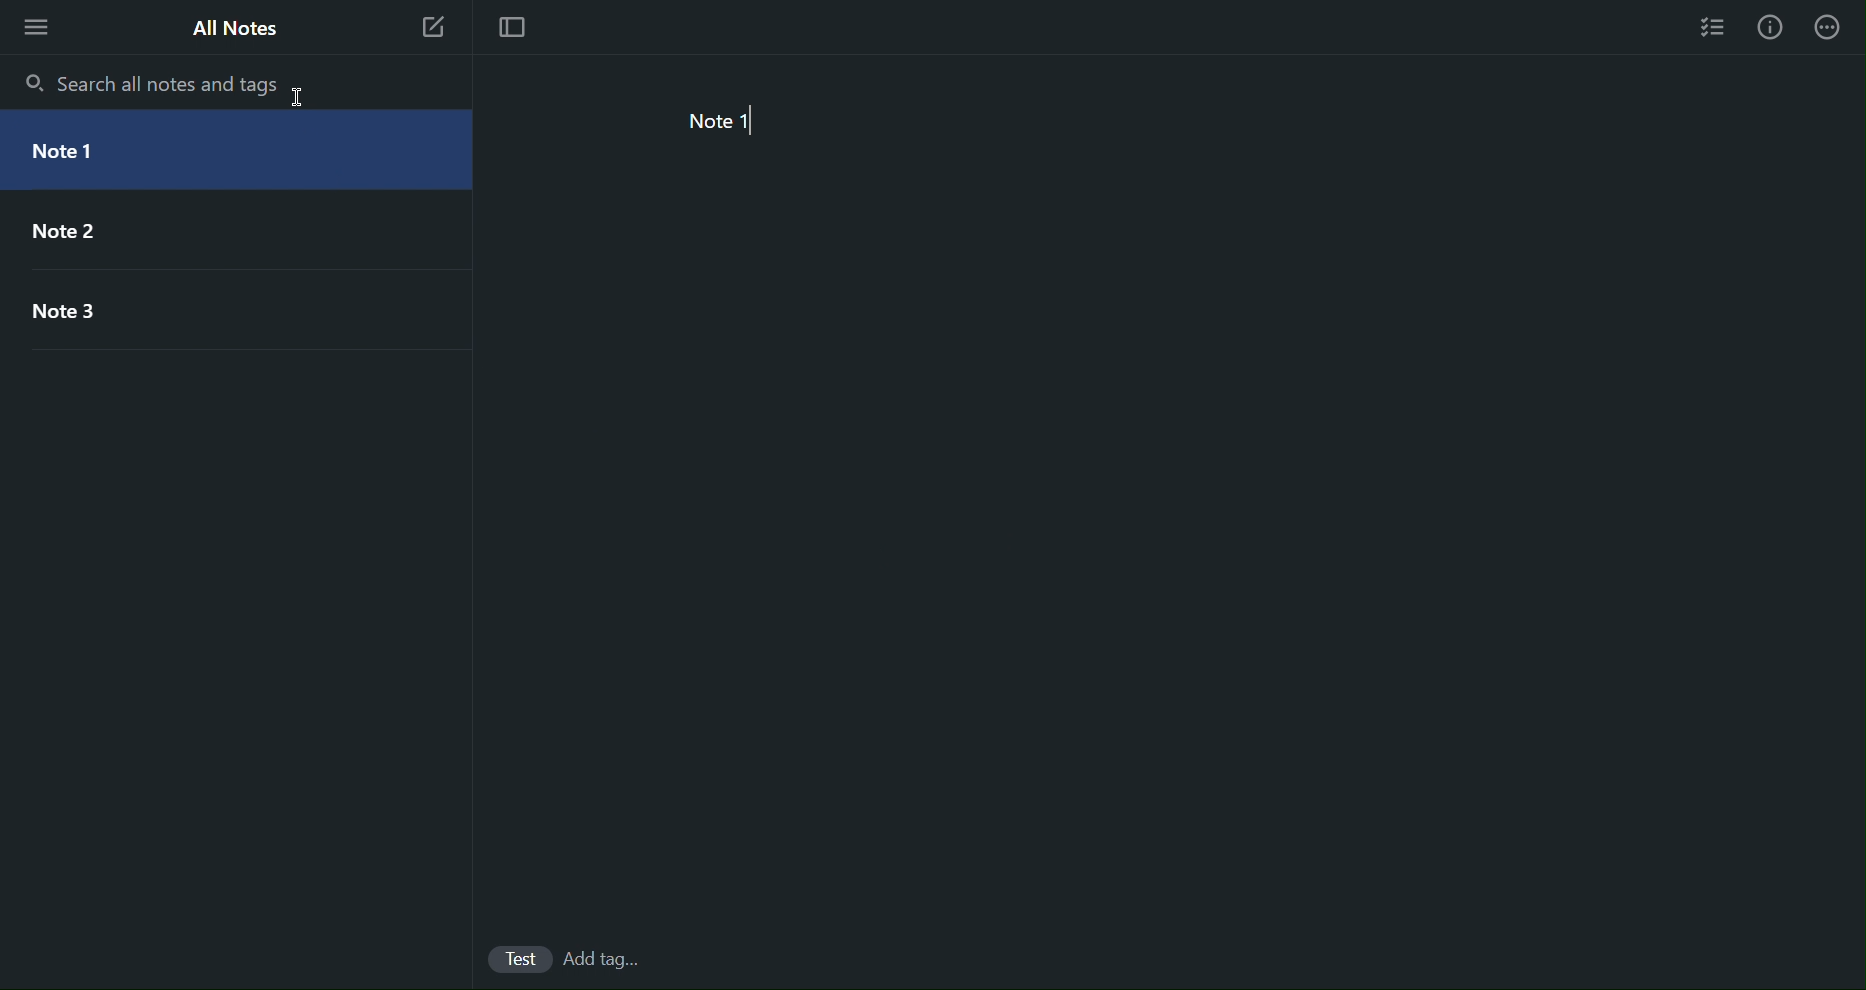 This screenshot has height=990, width=1866. What do you see at coordinates (304, 98) in the screenshot?
I see `cursor` at bounding box center [304, 98].